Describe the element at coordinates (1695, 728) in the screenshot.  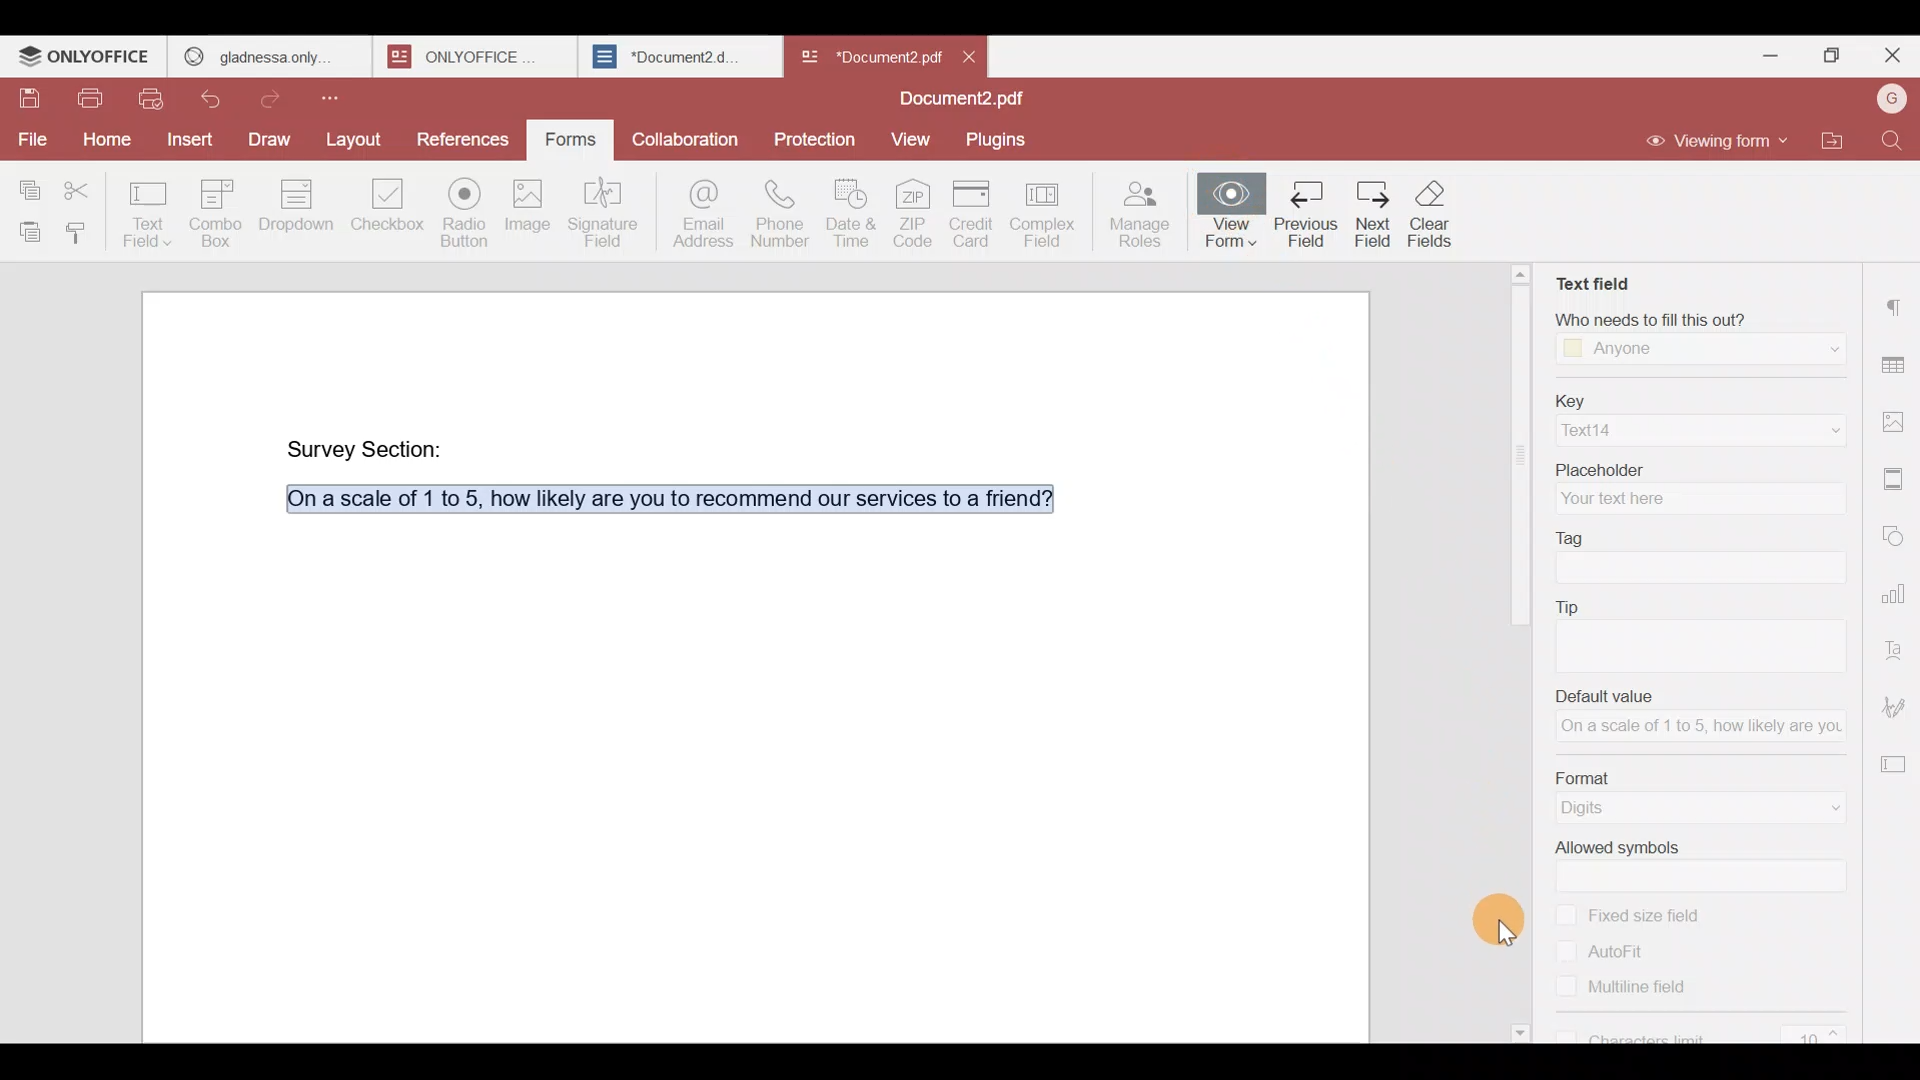
I see `on the scale of 1 to 5 how likely are you` at that location.